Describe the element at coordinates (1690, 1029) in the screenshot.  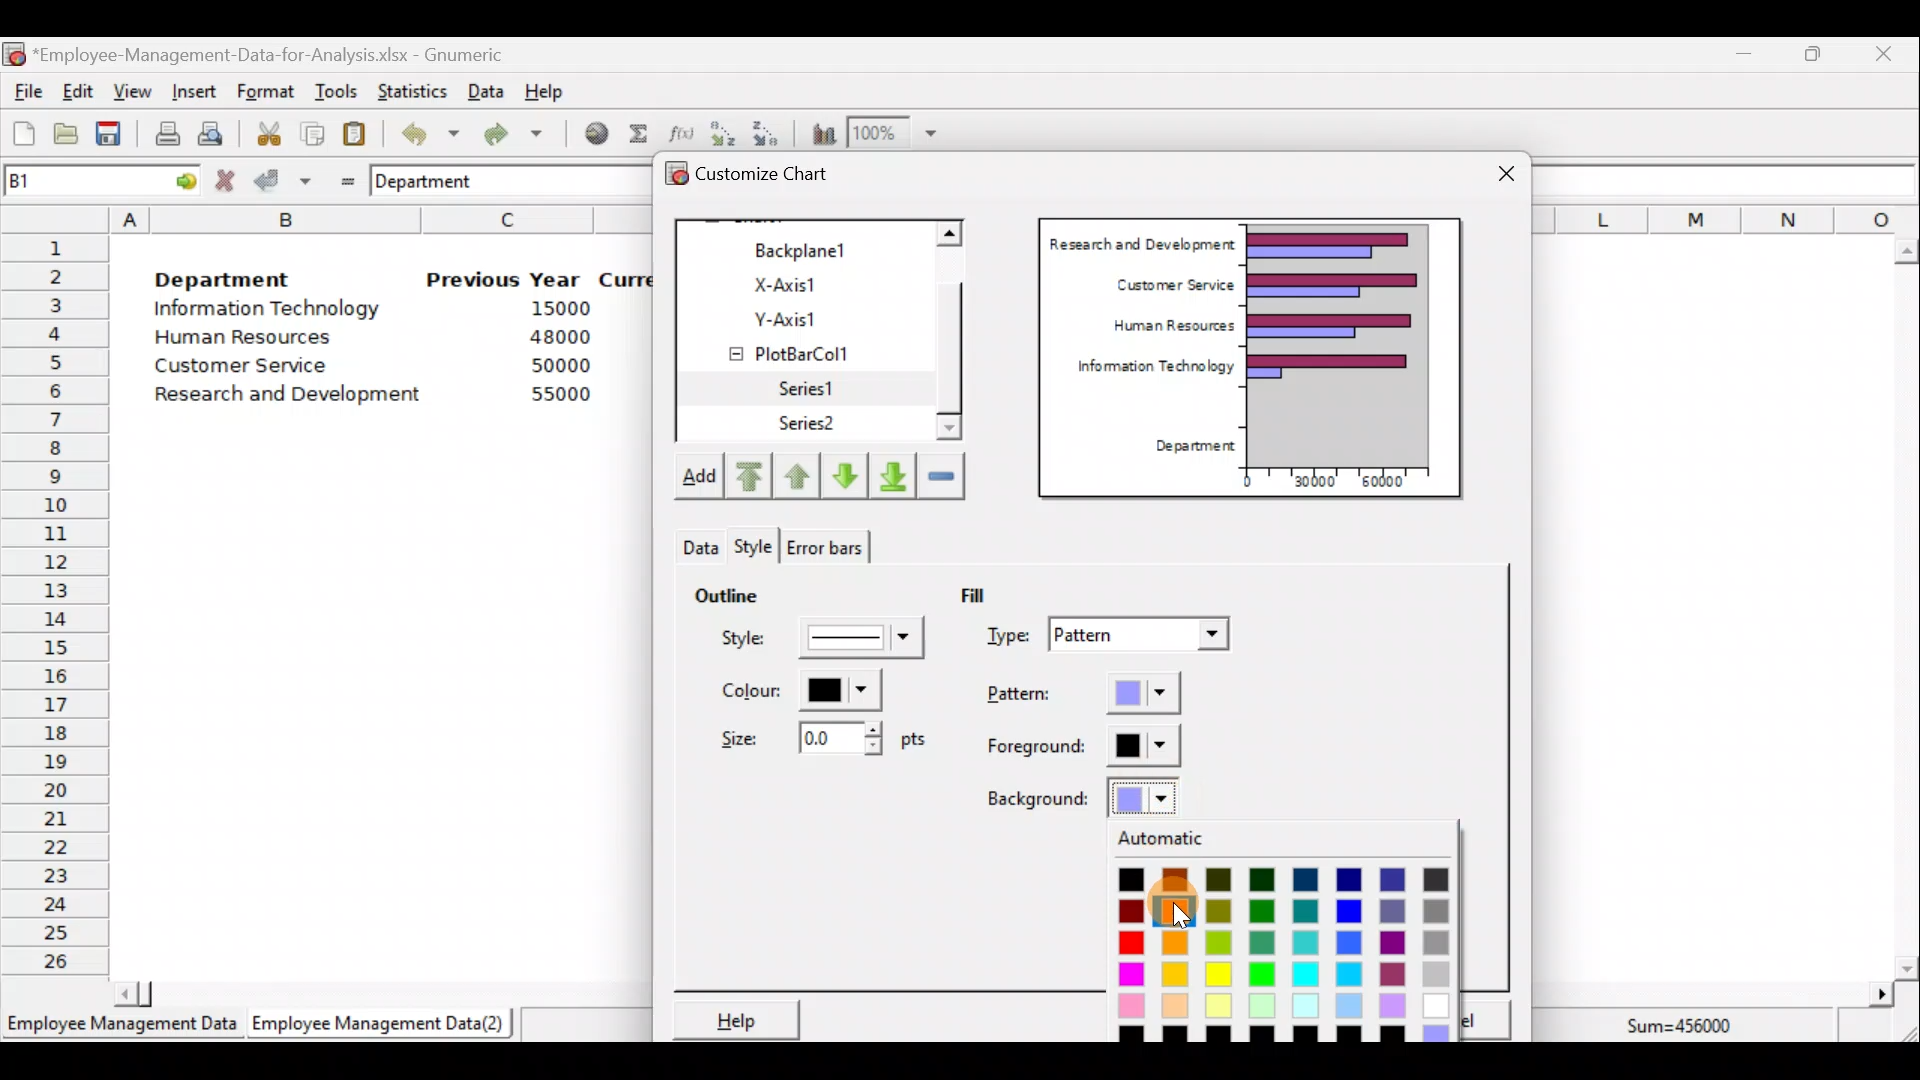
I see `Sum=456000` at that location.